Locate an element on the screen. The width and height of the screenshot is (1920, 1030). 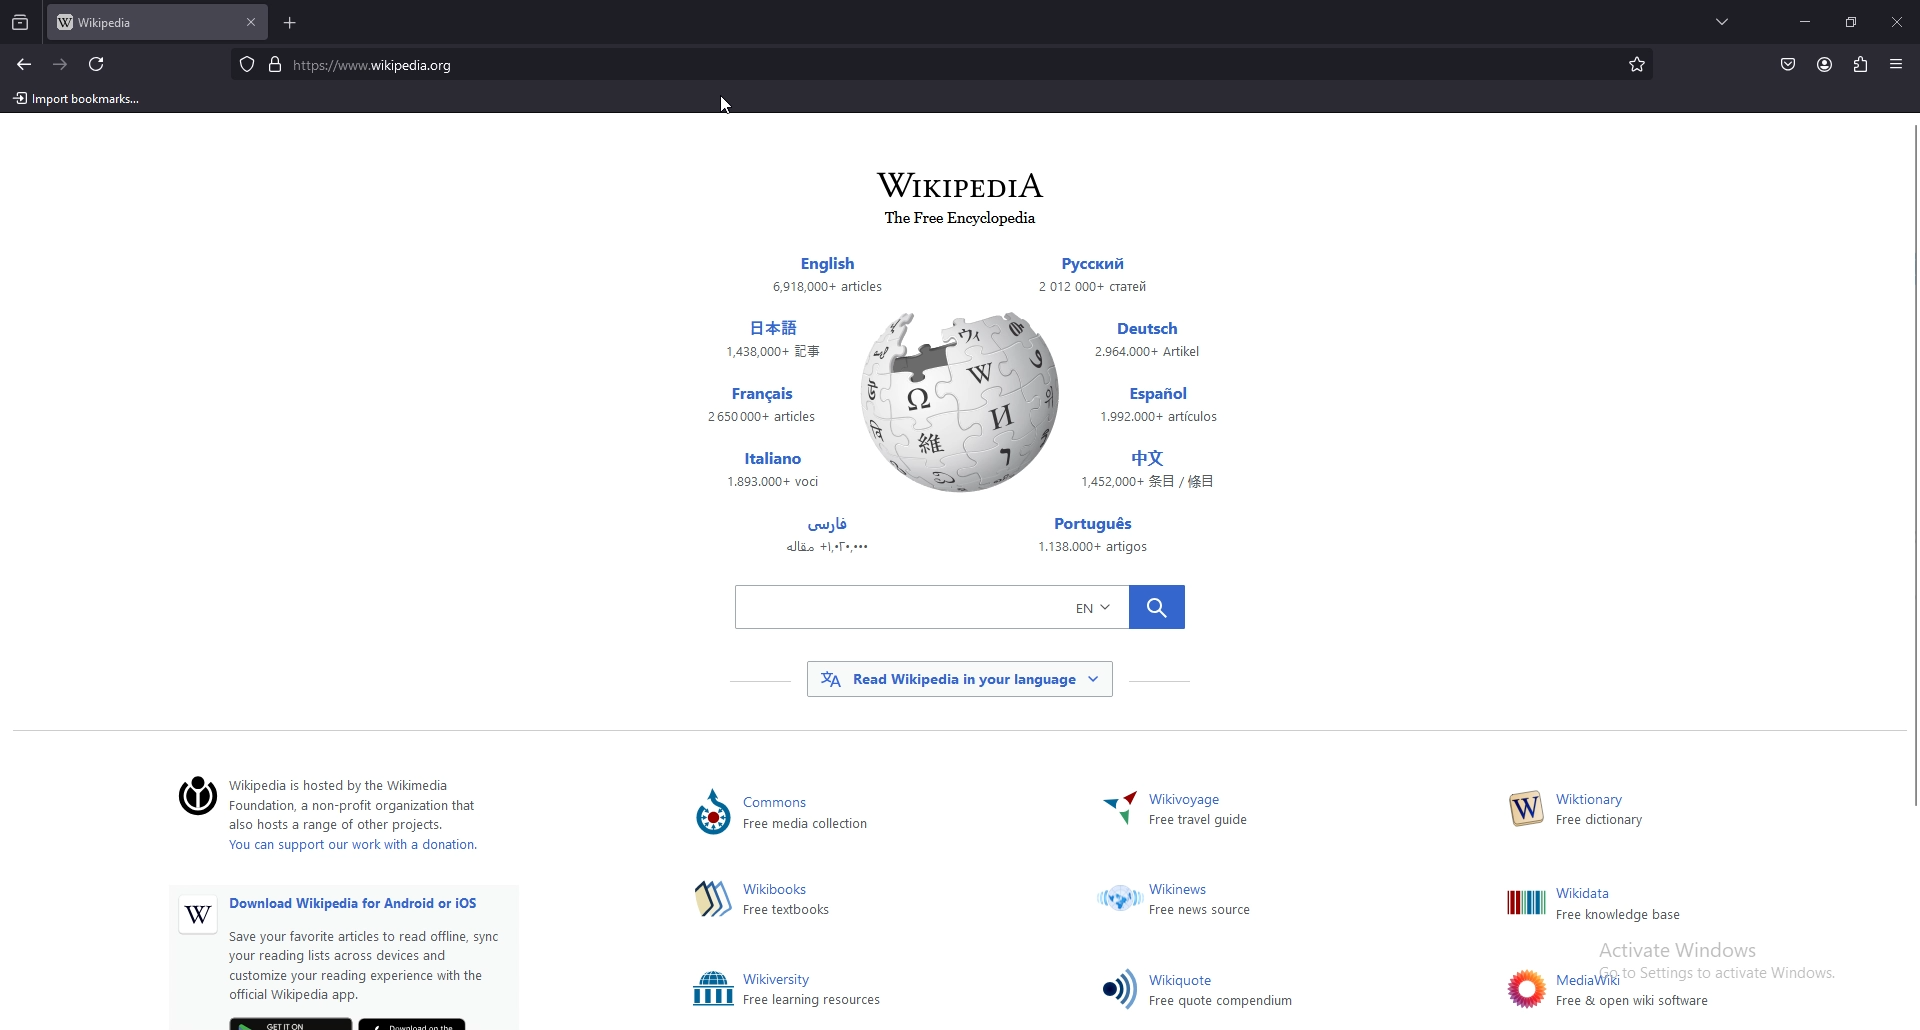
 is located at coordinates (198, 917).